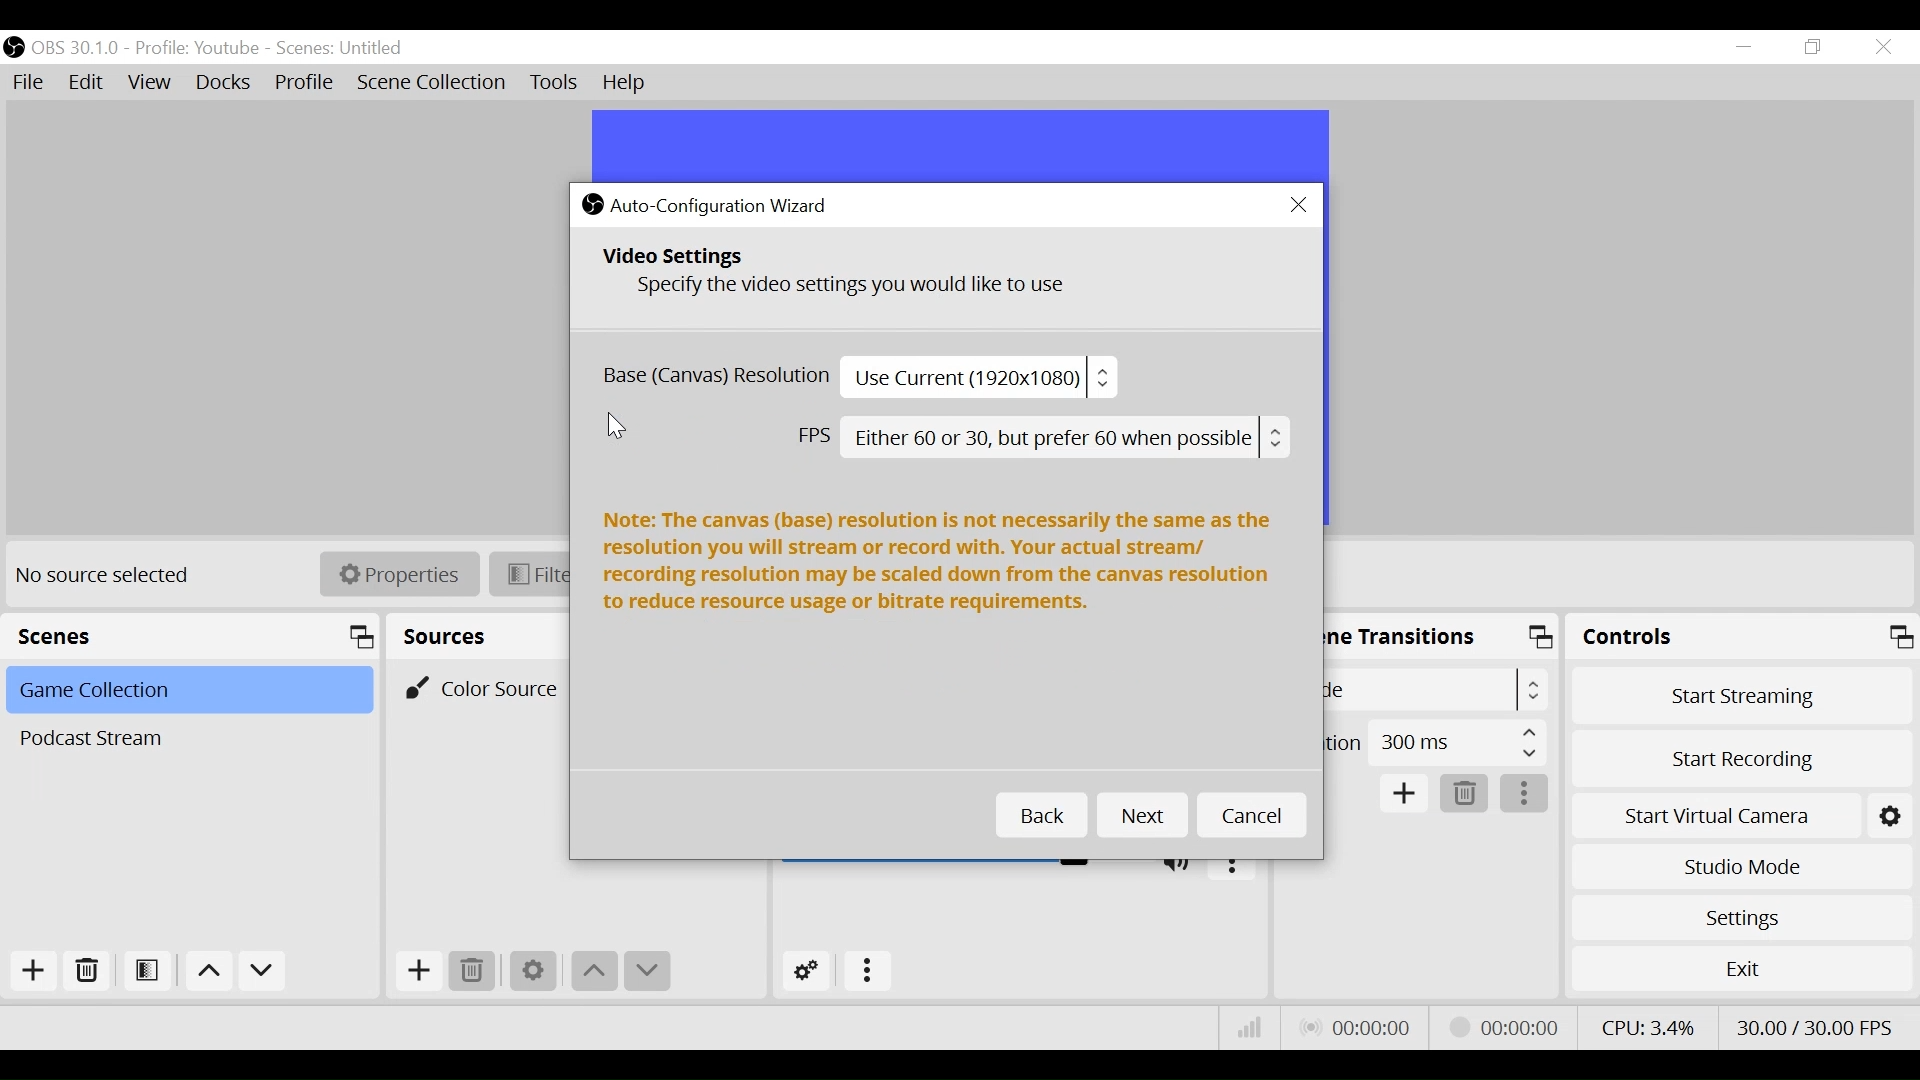 The image size is (1920, 1080). Describe the element at coordinates (1466, 794) in the screenshot. I see `Delete ` at that location.